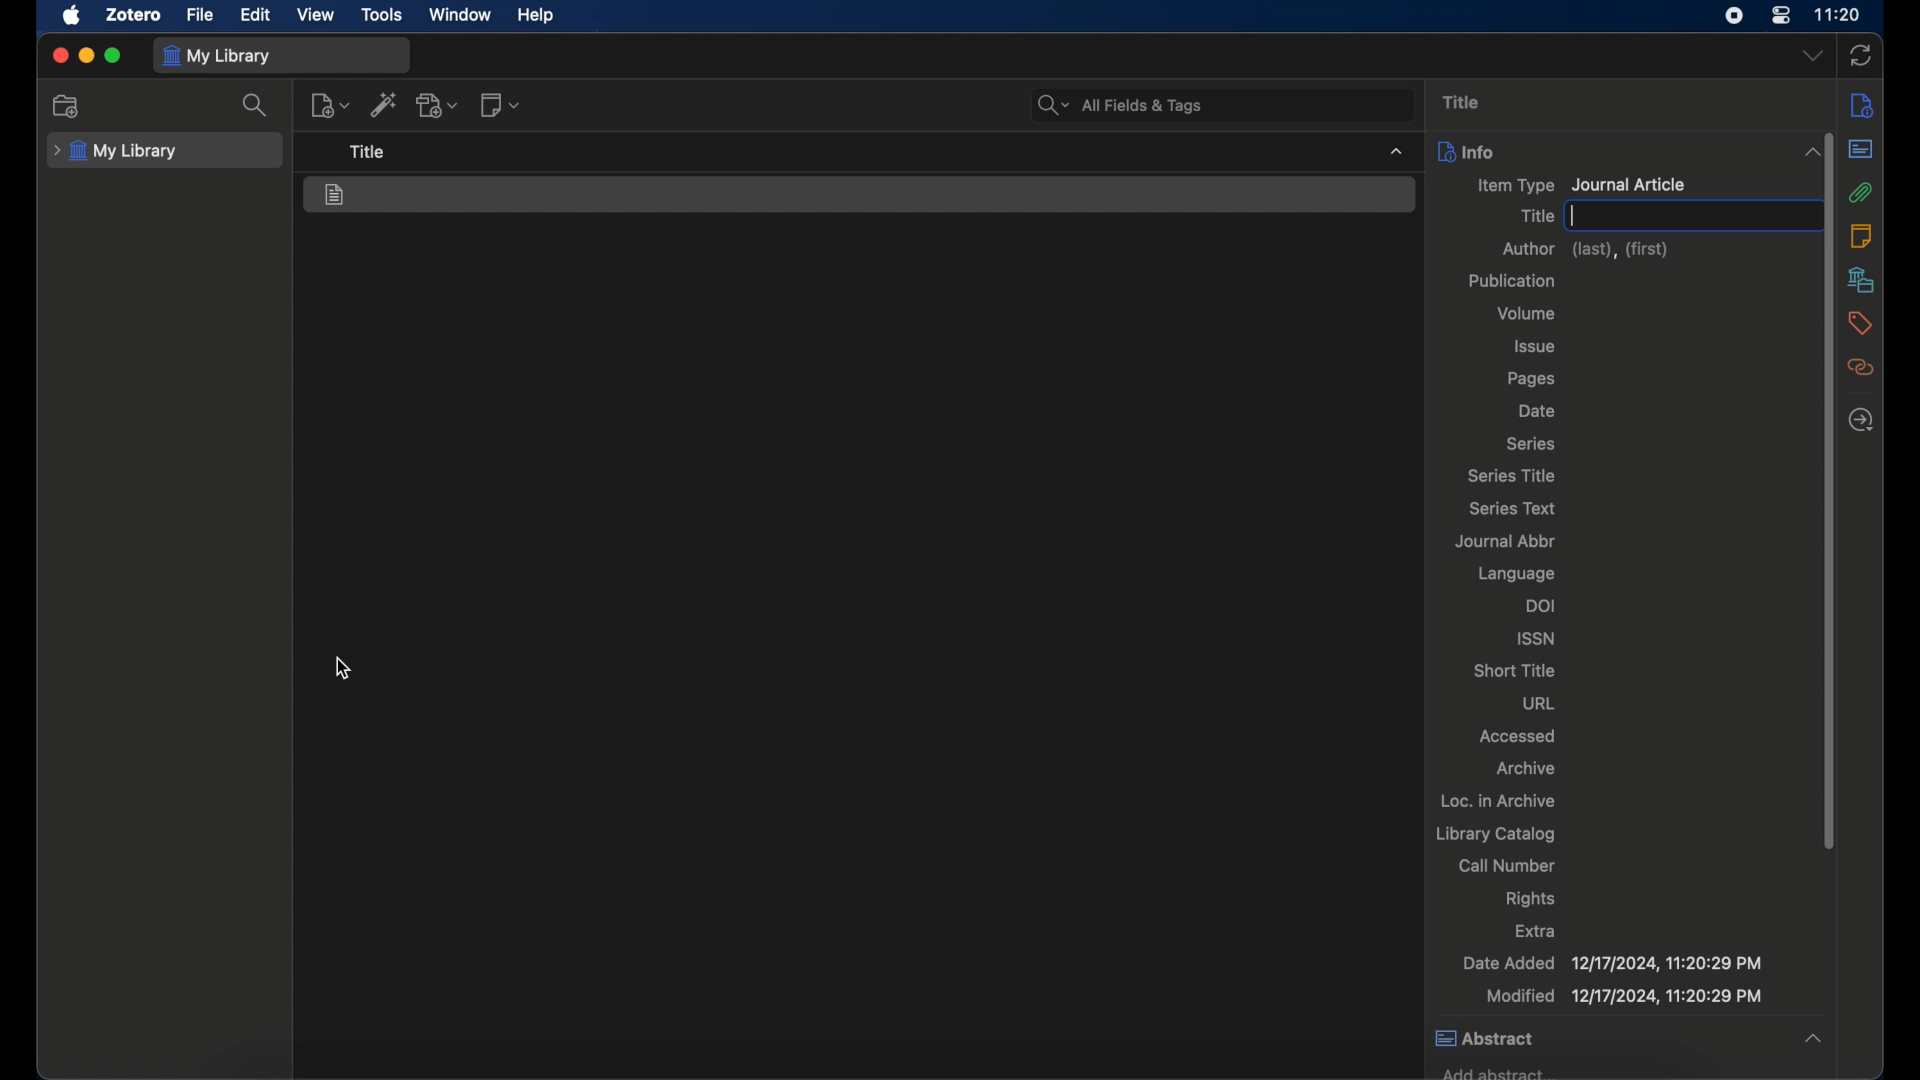 This screenshot has width=1920, height=1080. I want to click on language, so click(1517, 574).